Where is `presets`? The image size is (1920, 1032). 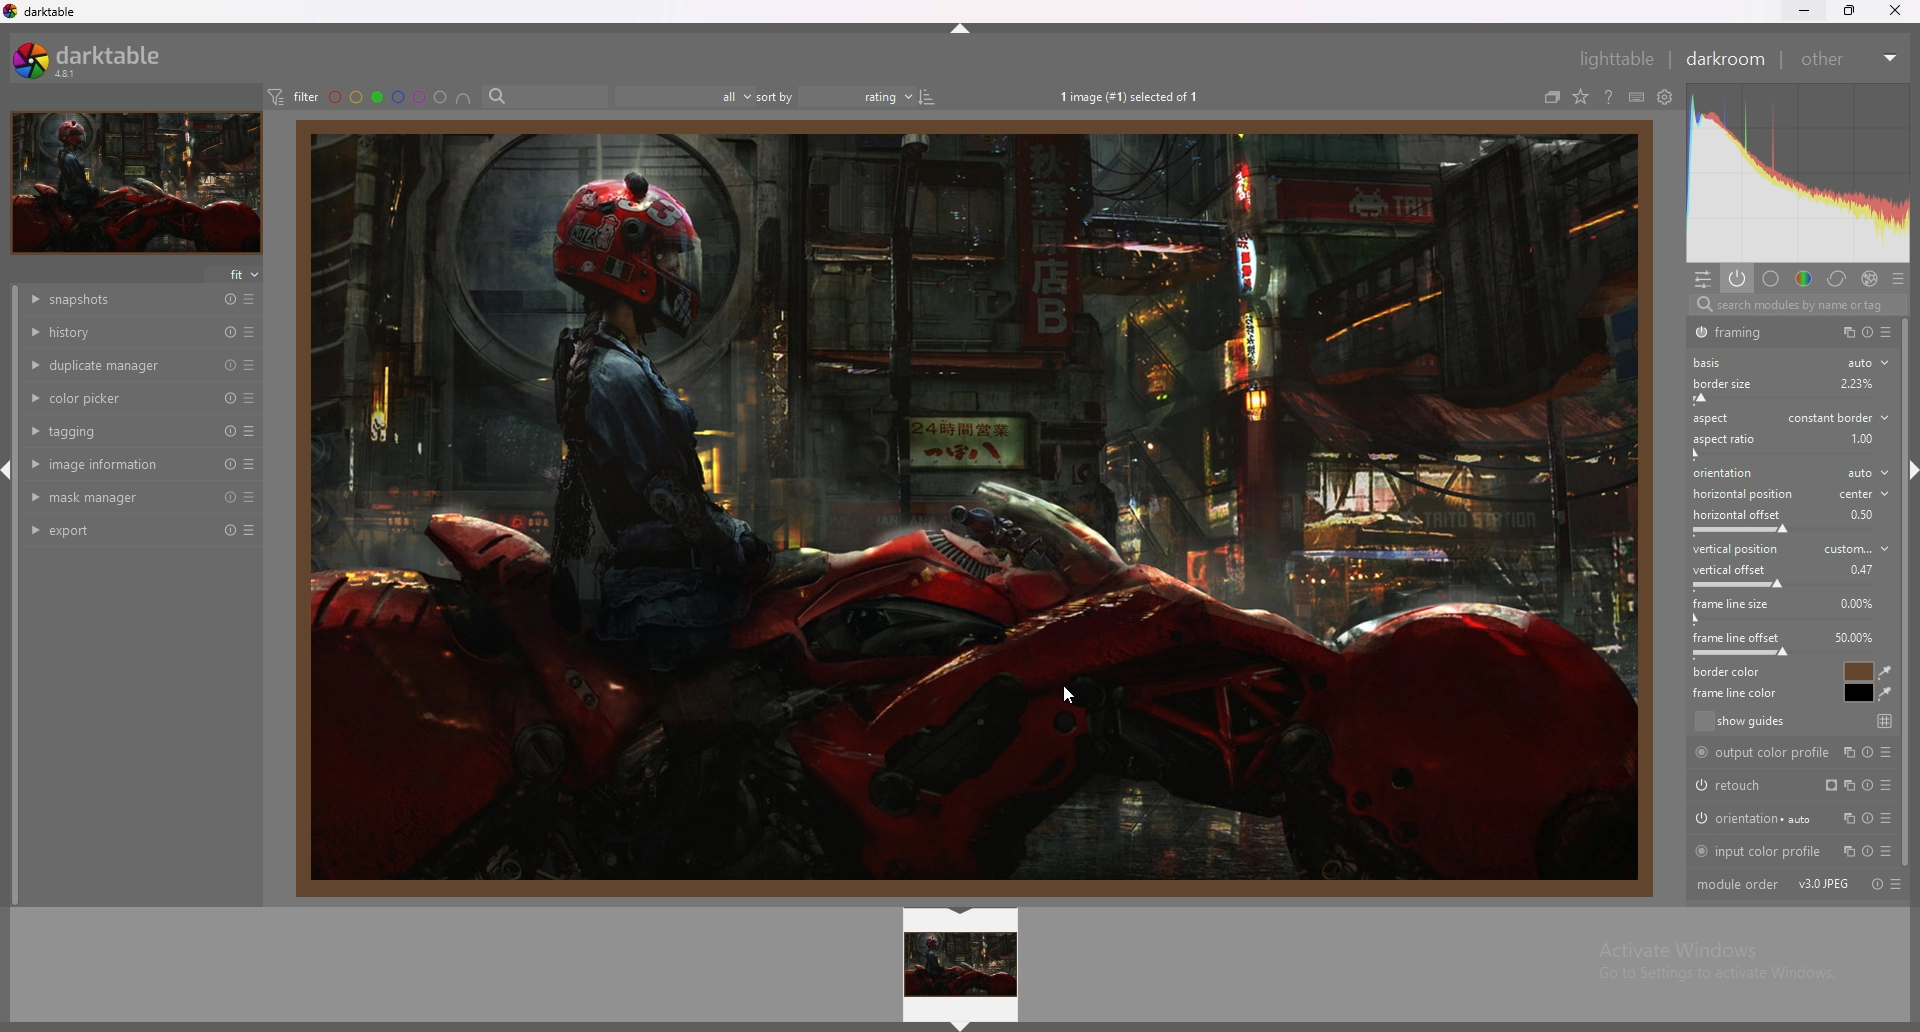
presets is located at coordinates (249, 531).